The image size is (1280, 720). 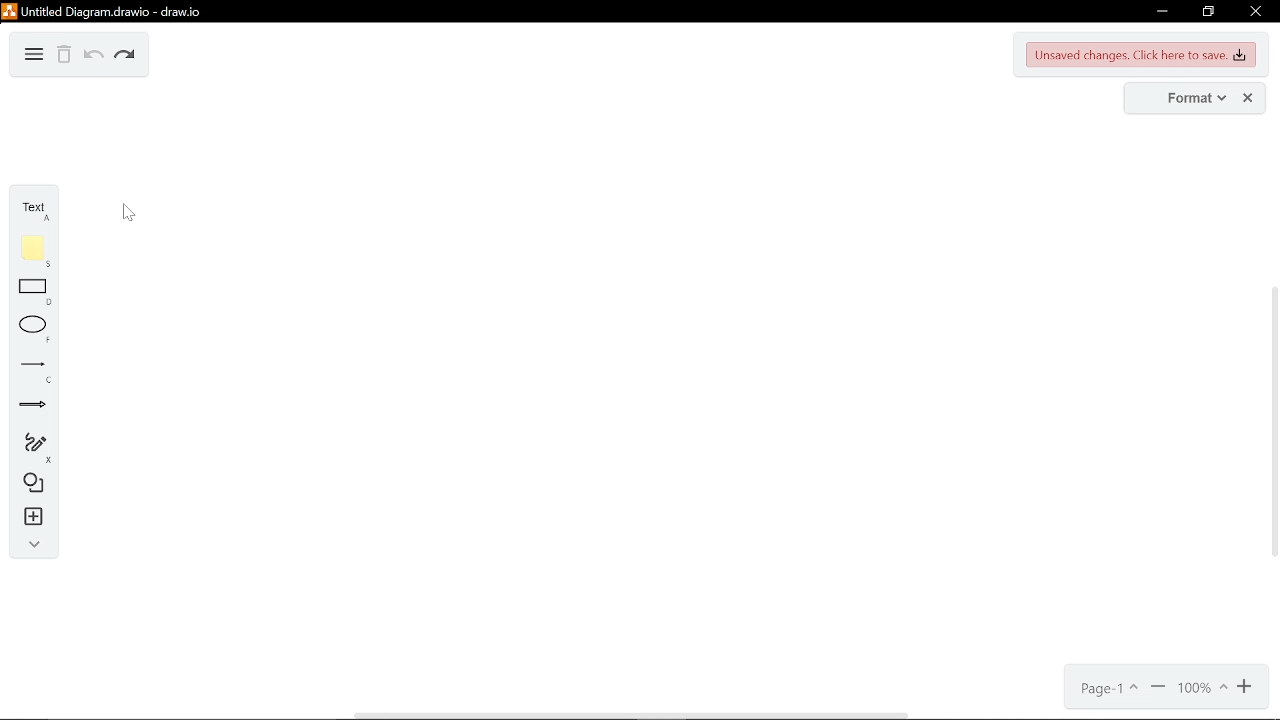 I want to click on freehand, so click(x=38, y=447).